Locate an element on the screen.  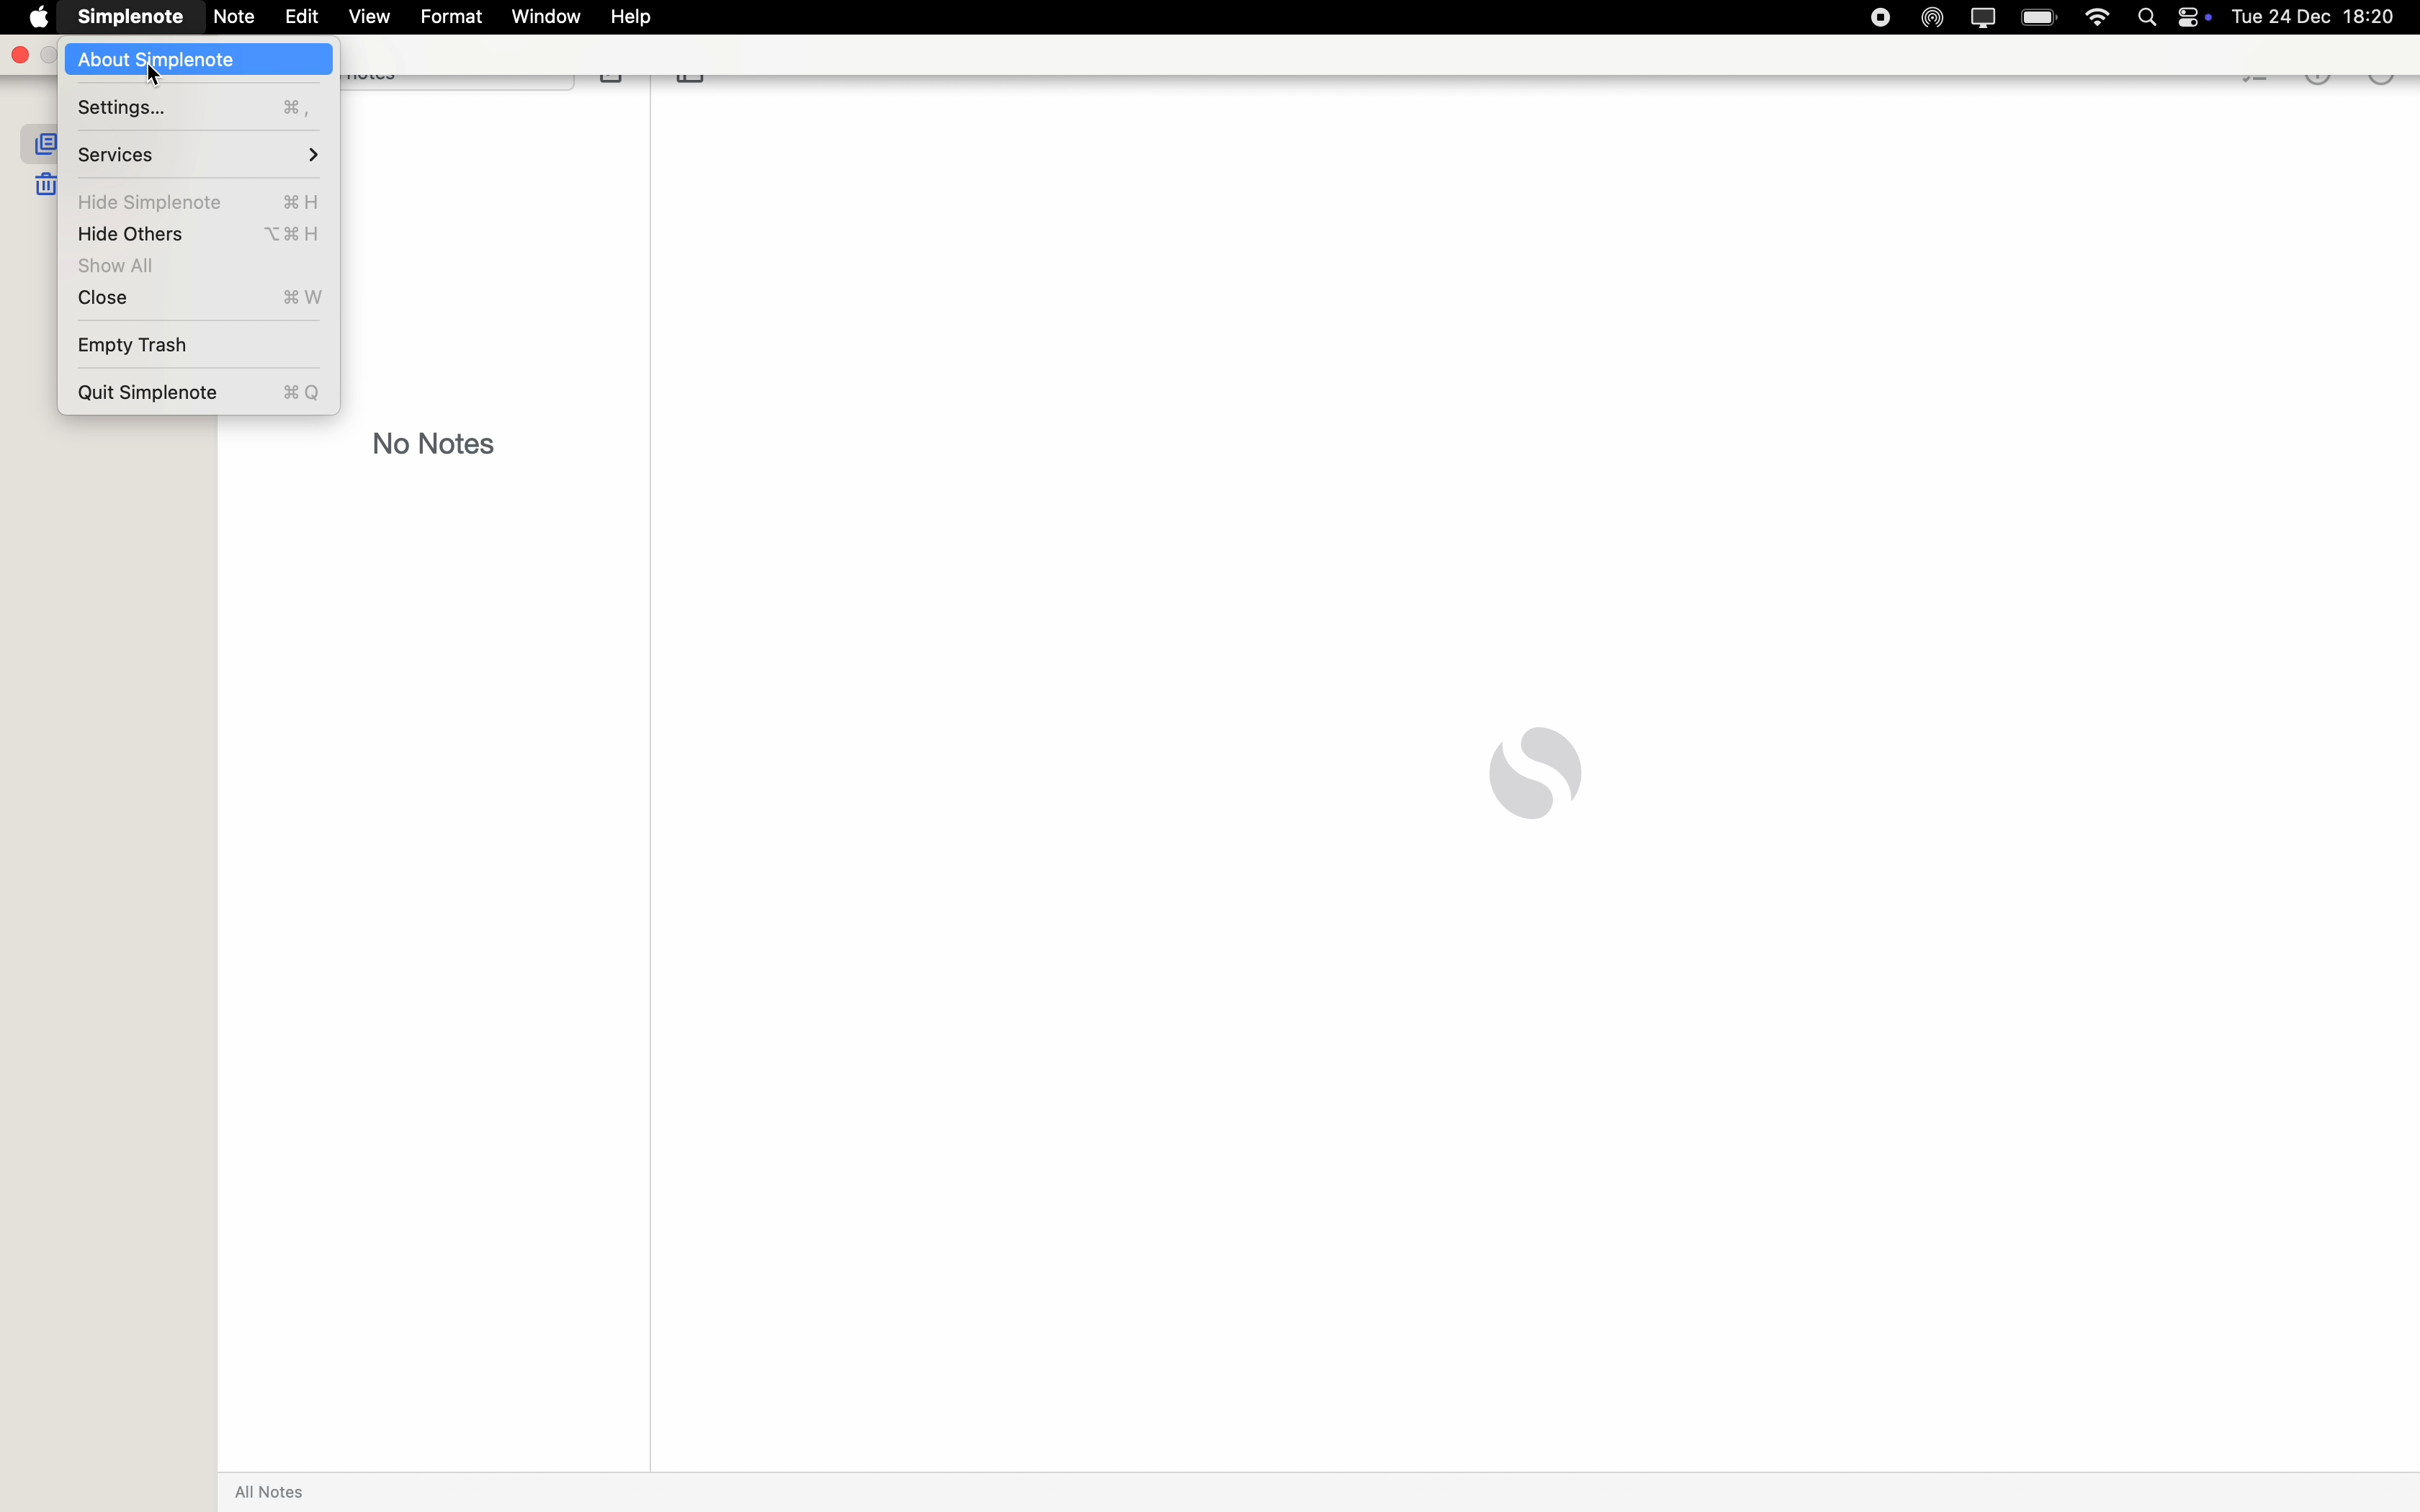
all notes is located at coordinates (36, 142).